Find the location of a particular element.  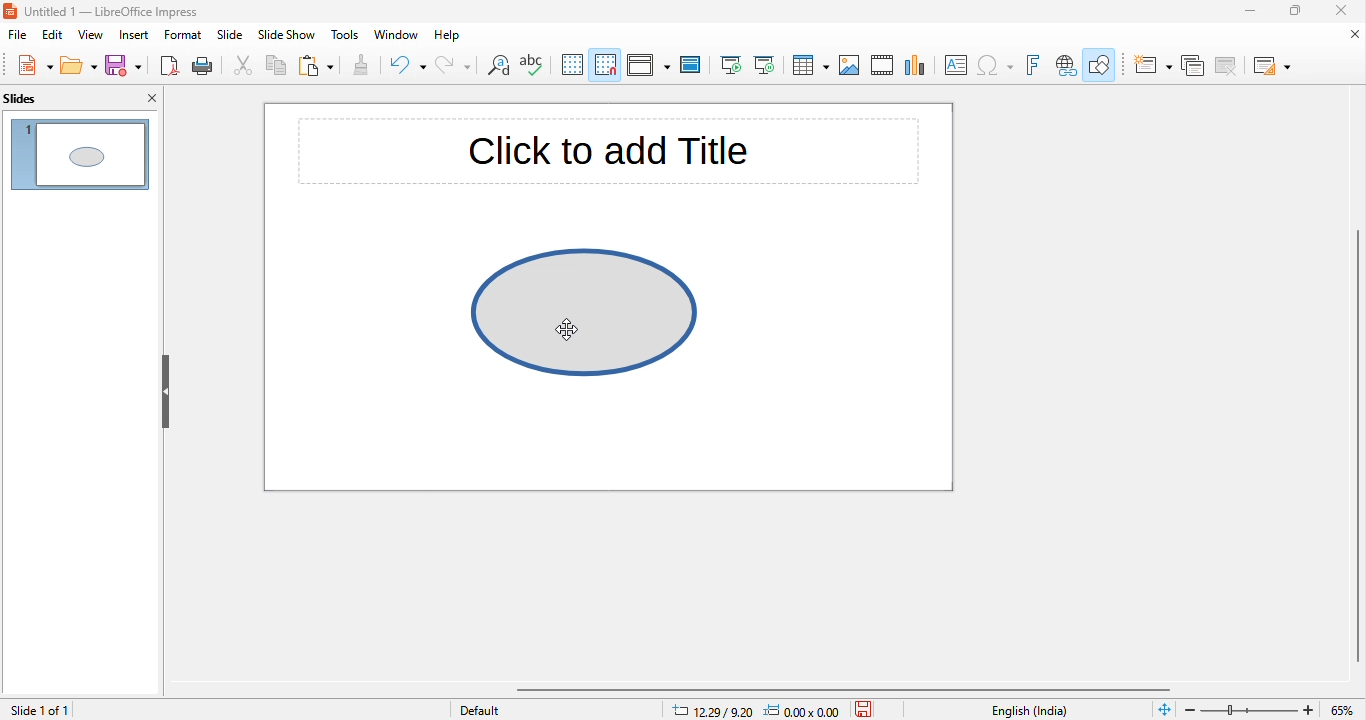

cursor is located at coordinates (569, 333).